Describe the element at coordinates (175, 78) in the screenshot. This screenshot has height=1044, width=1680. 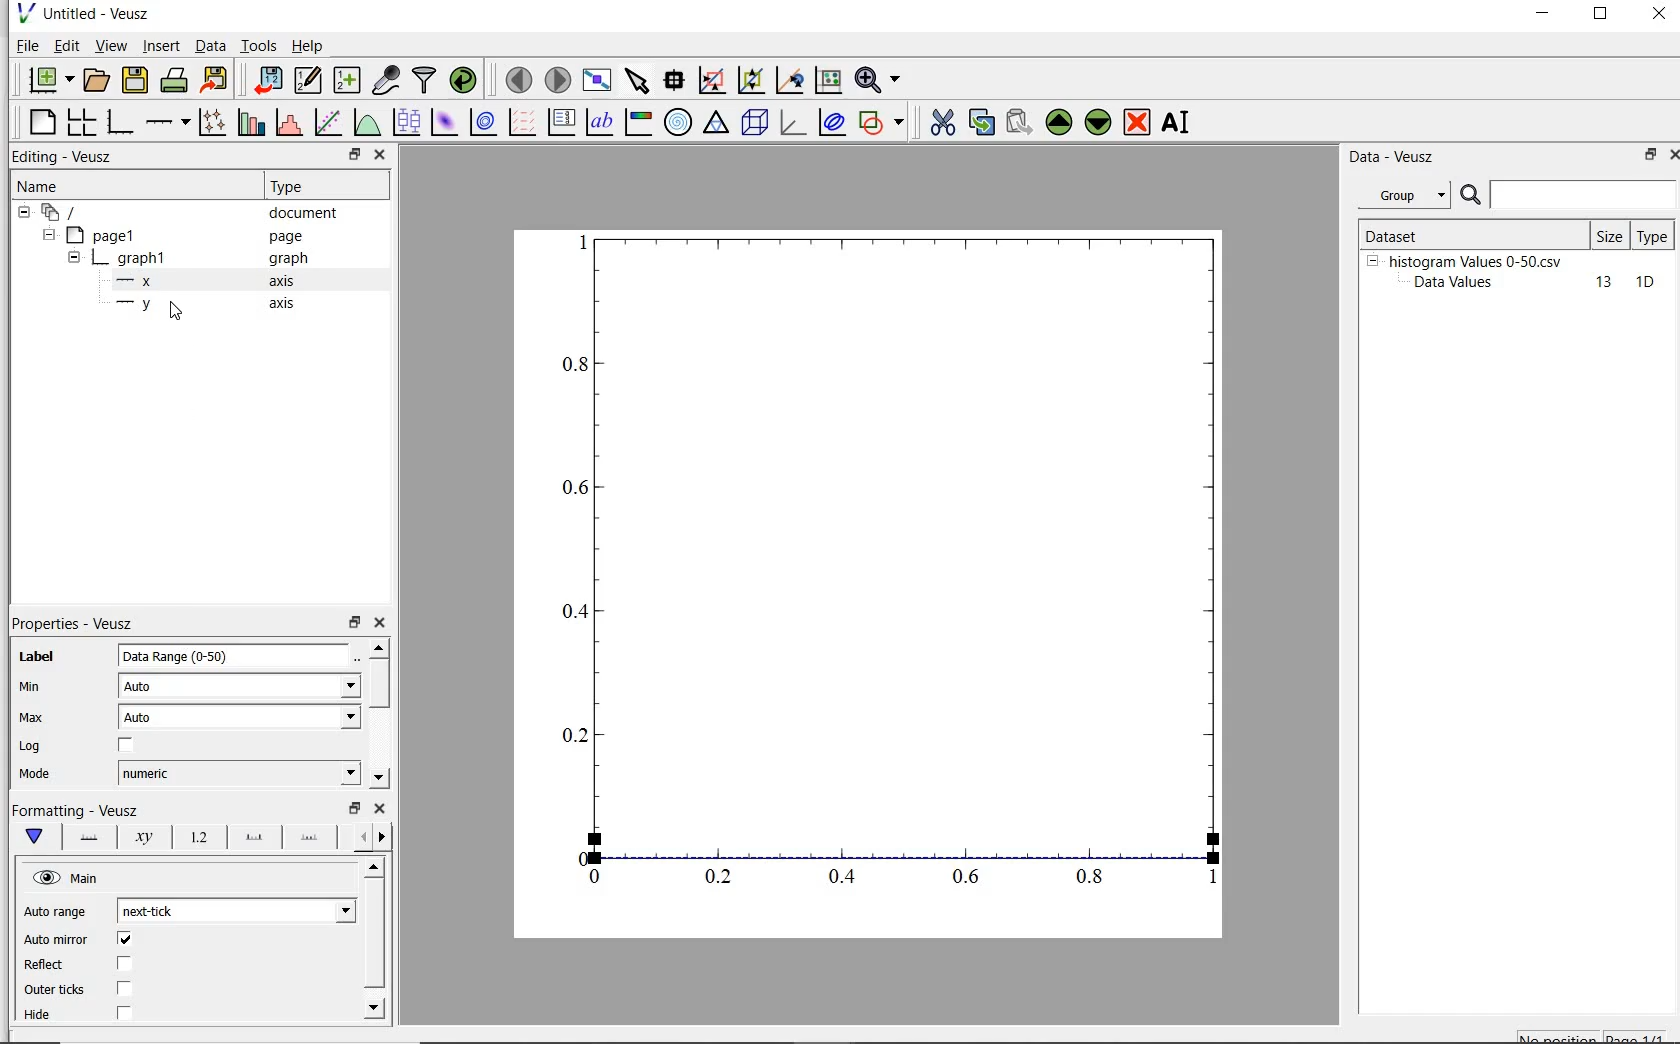
I see `print the document` at that location.